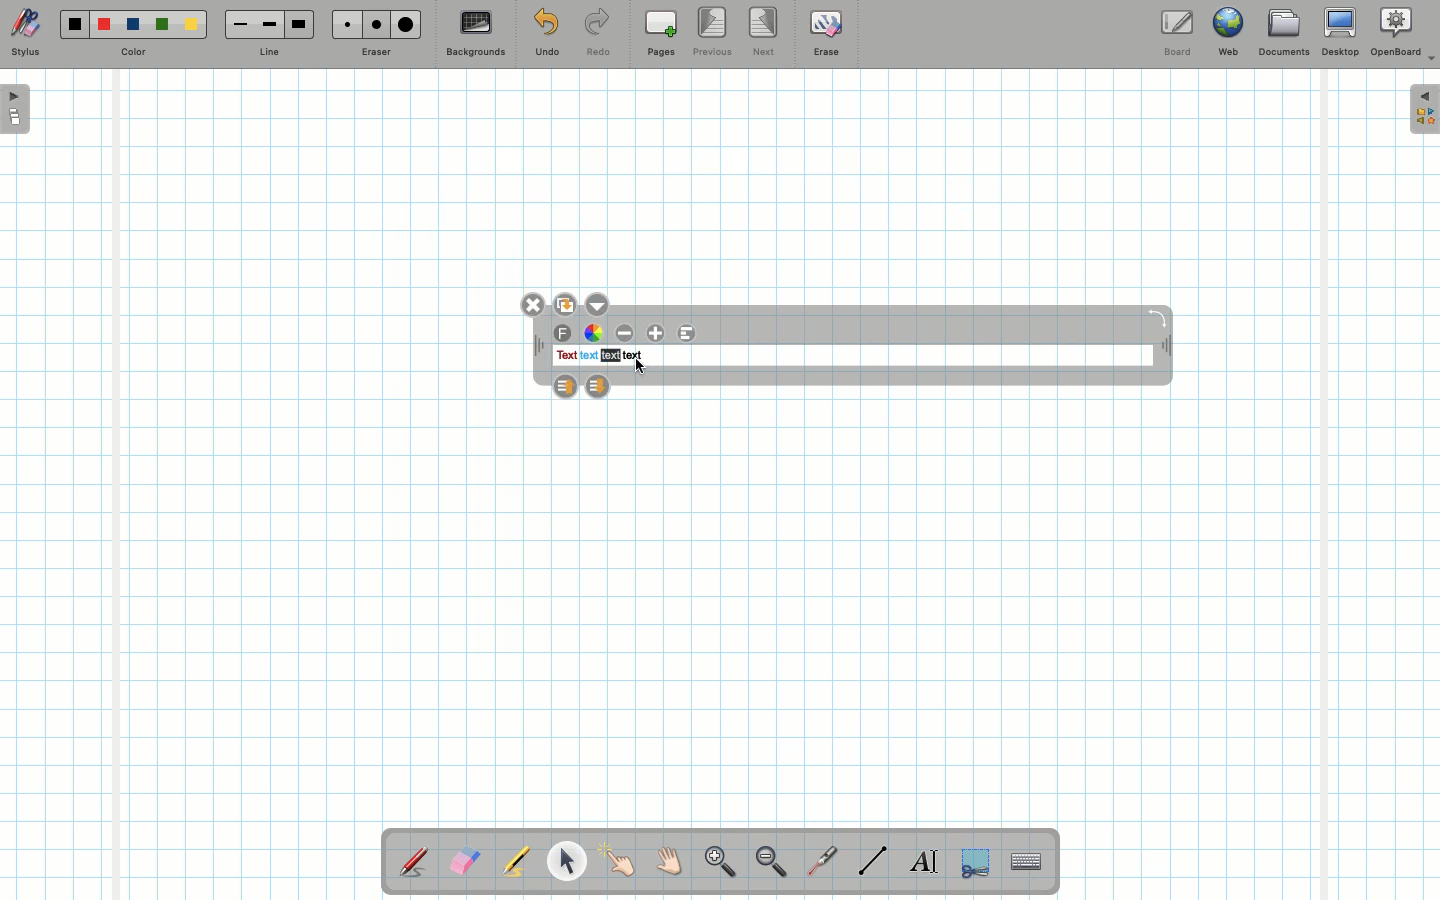 This screenshot has height=900, width=1440. What do you see at coordinates (593, 333) in the screenshot?
I see `Color wheel` at bounding box center [593, 333].